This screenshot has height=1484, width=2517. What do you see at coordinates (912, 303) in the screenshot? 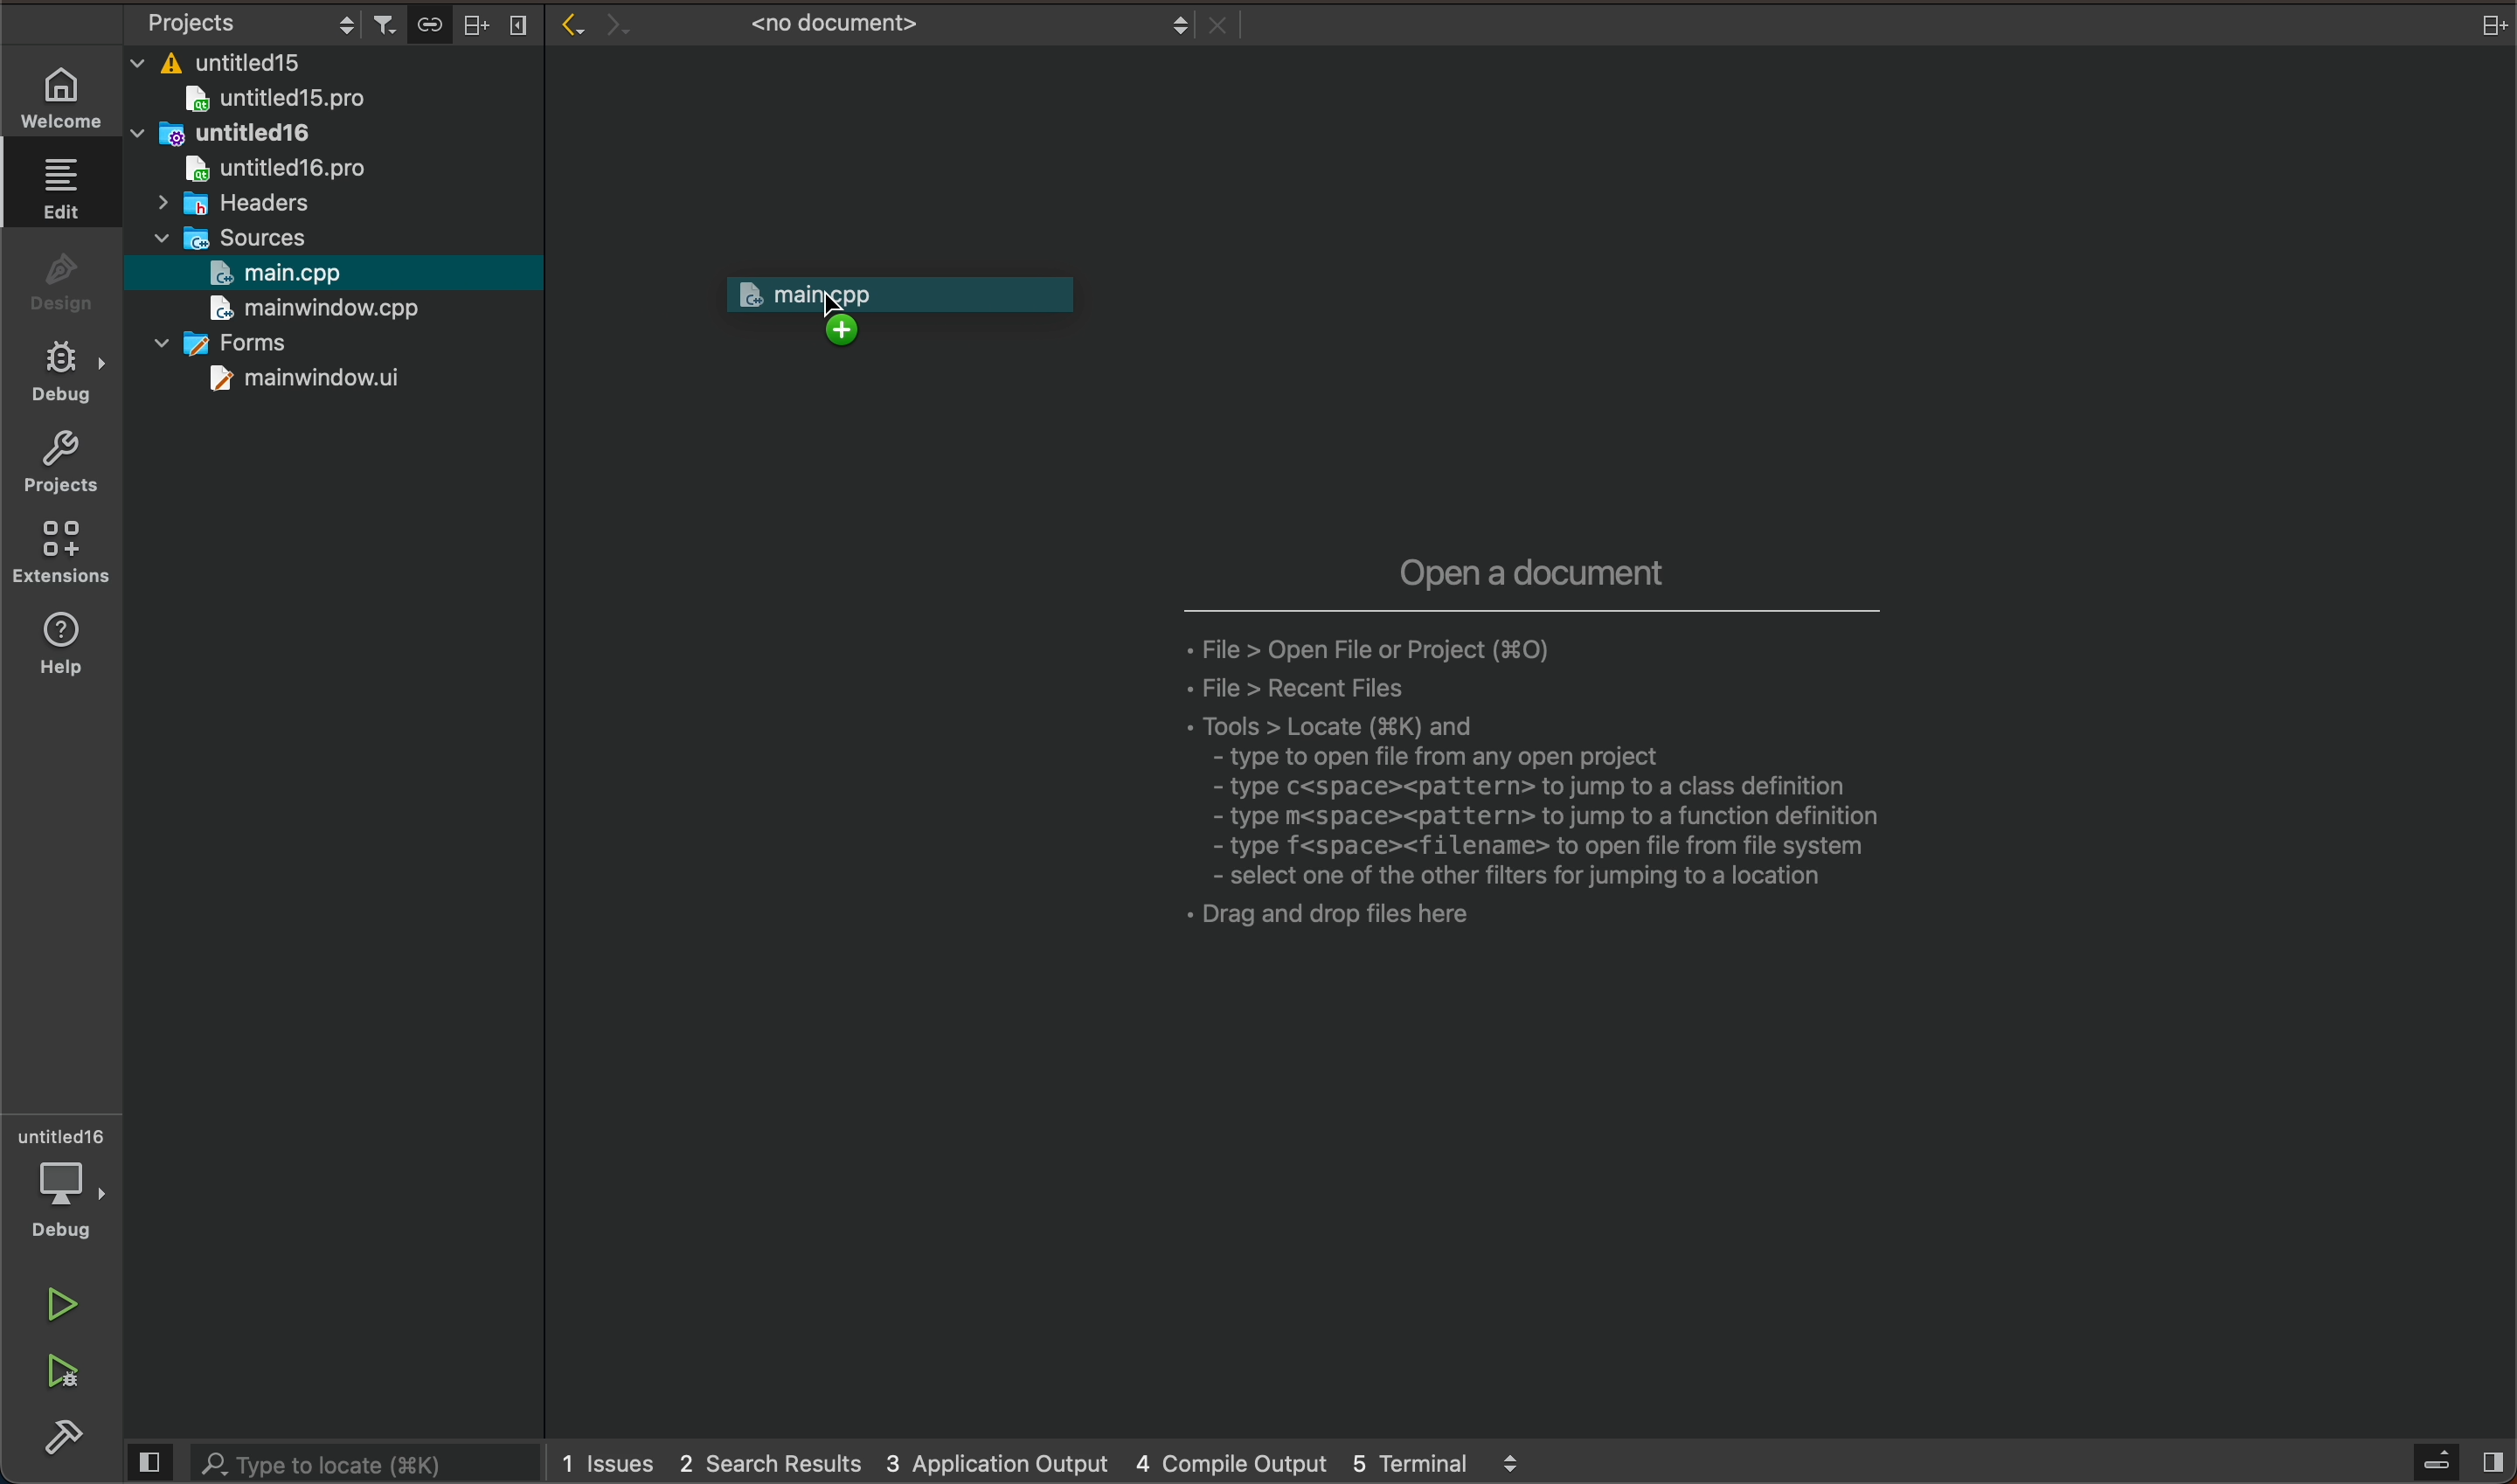
I see `key up` at bounding box center [912, 303].